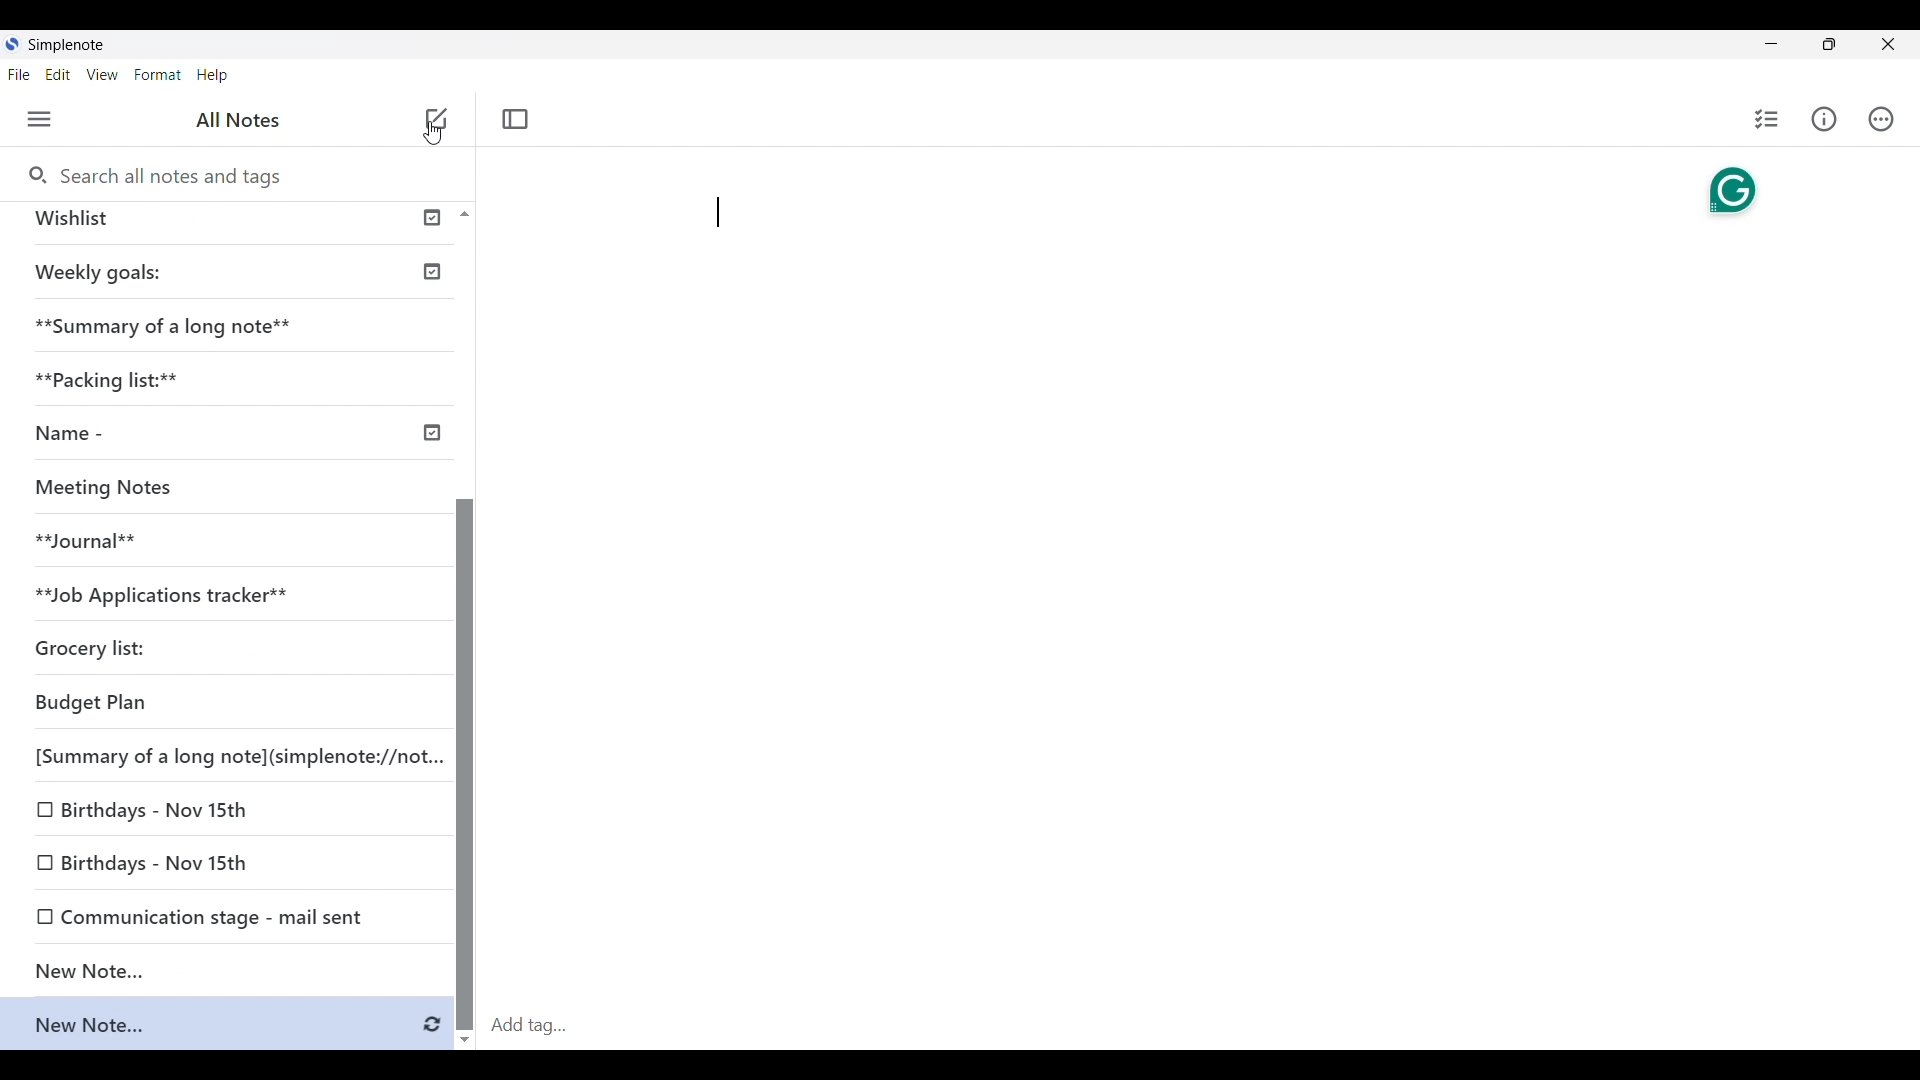 This screenshot has width=1920, height=1080. Describe the element at coordinates (516, 120) in the screenshot. I see `close left sidebar` at that location.